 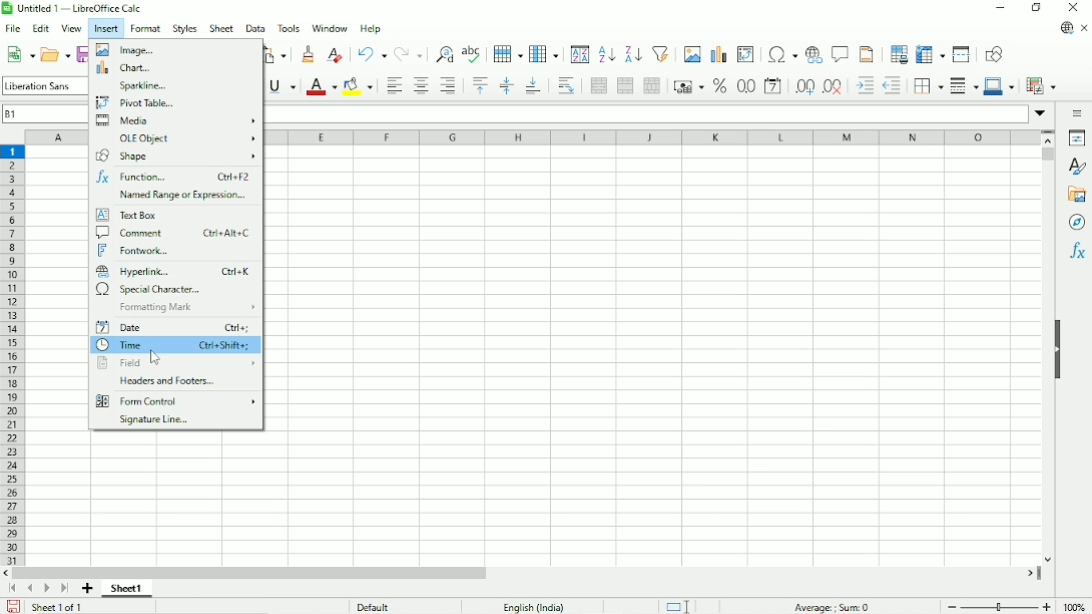 What do you see at coordinates (185, 195) in the screenshot?
I see `Named range or expression` at bounding box center [185, 195].